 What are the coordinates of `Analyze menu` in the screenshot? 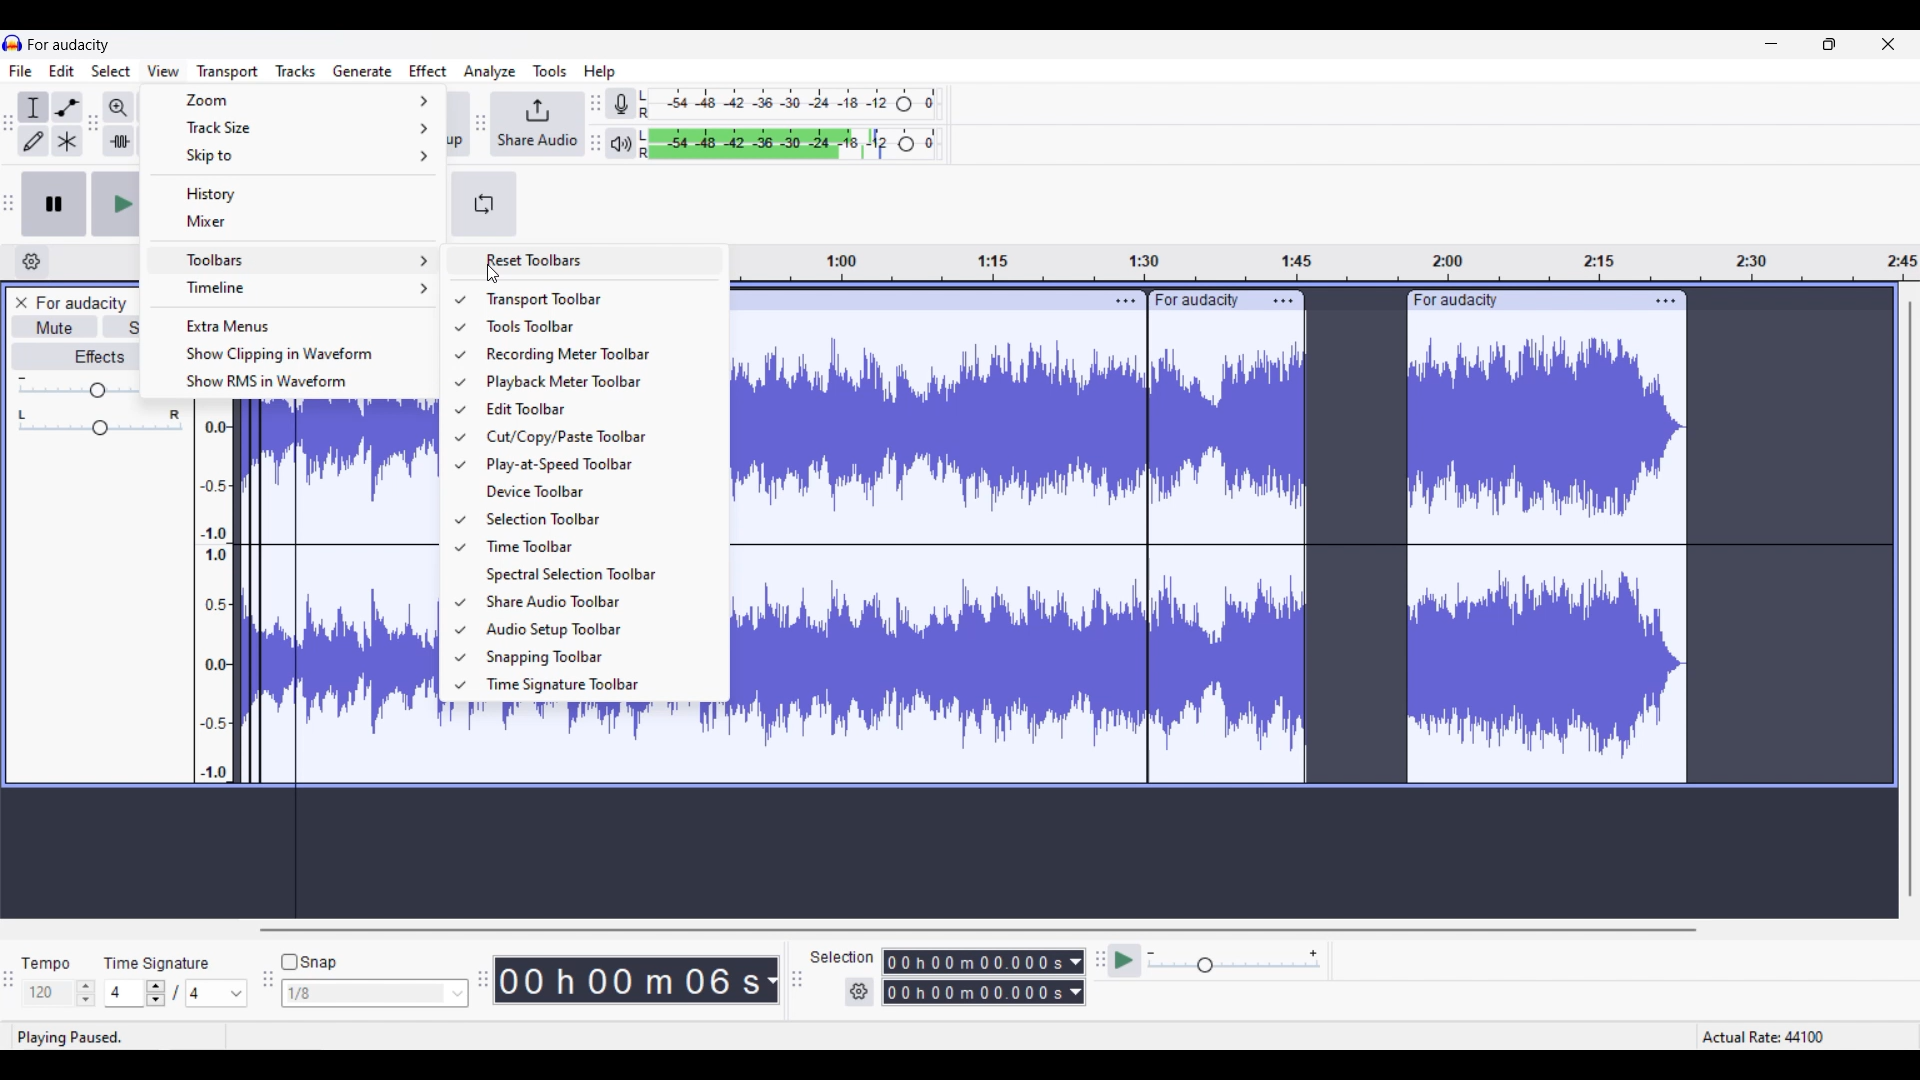 It's located at (490, 72).